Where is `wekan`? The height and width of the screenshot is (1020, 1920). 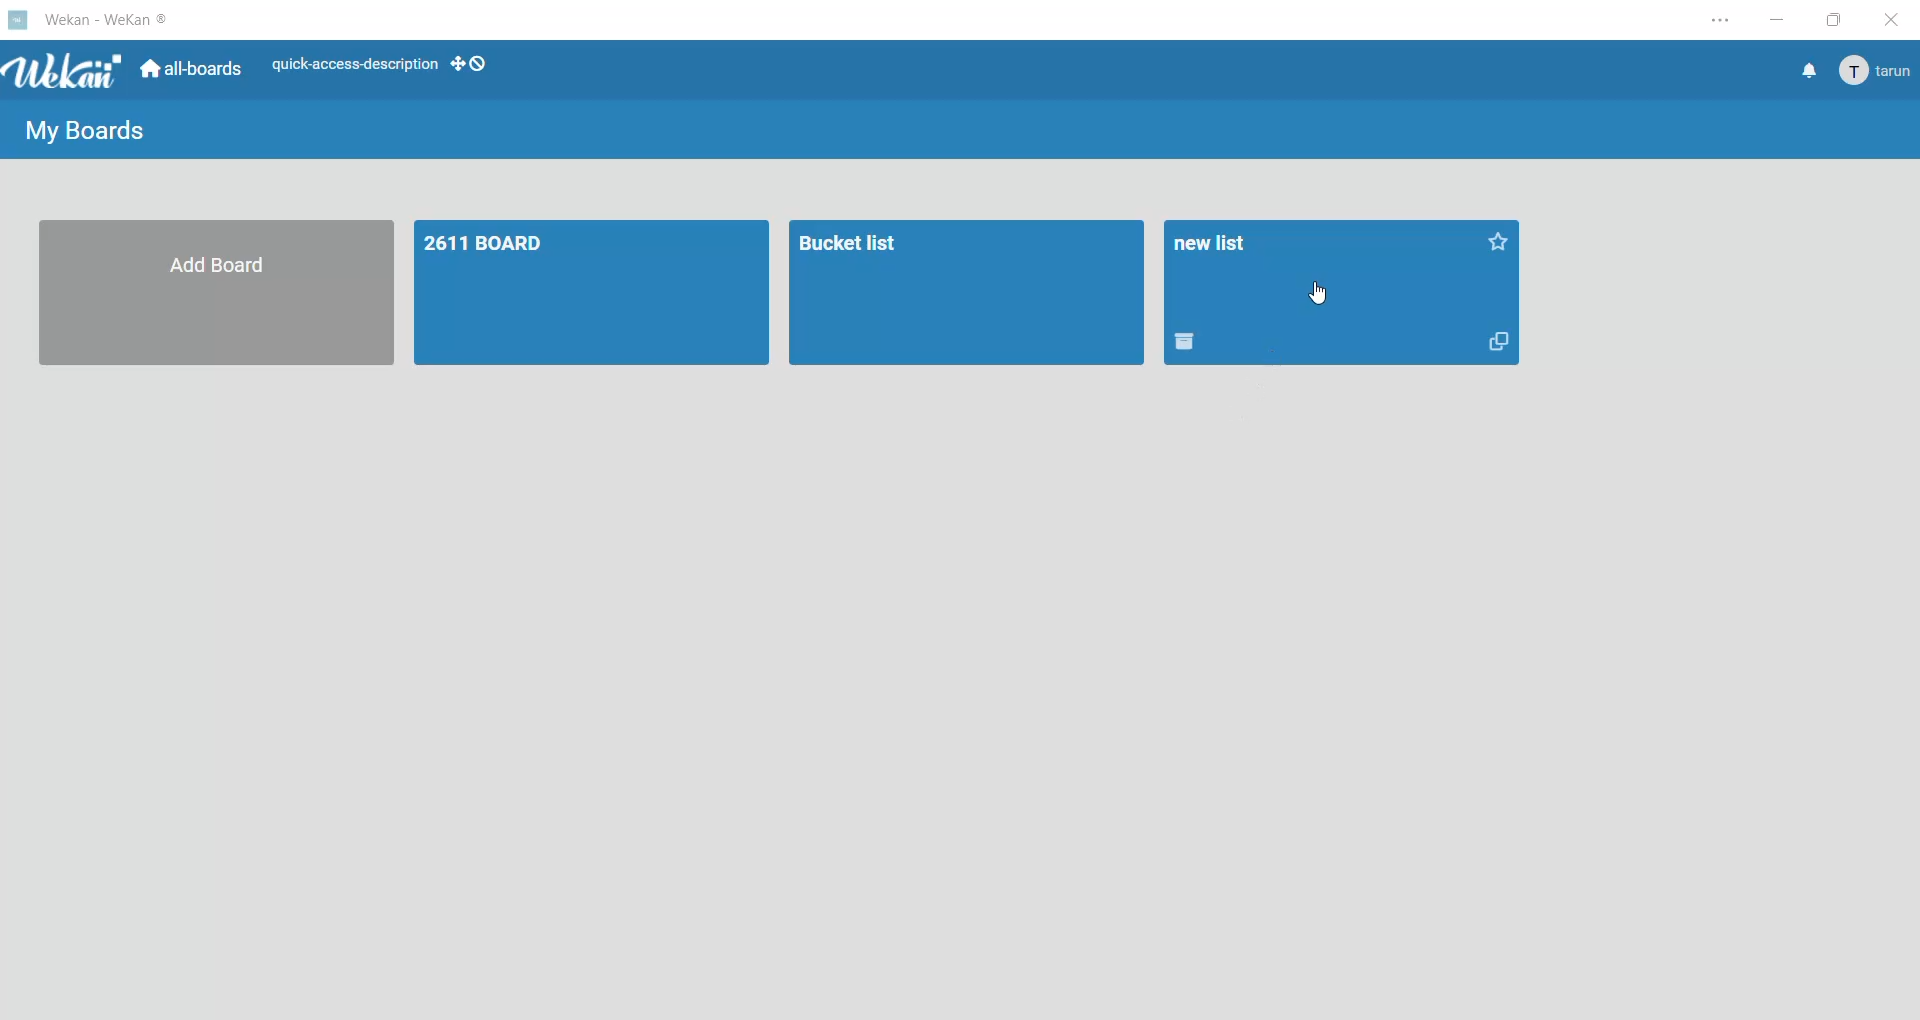 wekan is located at coordinates (68, 73).